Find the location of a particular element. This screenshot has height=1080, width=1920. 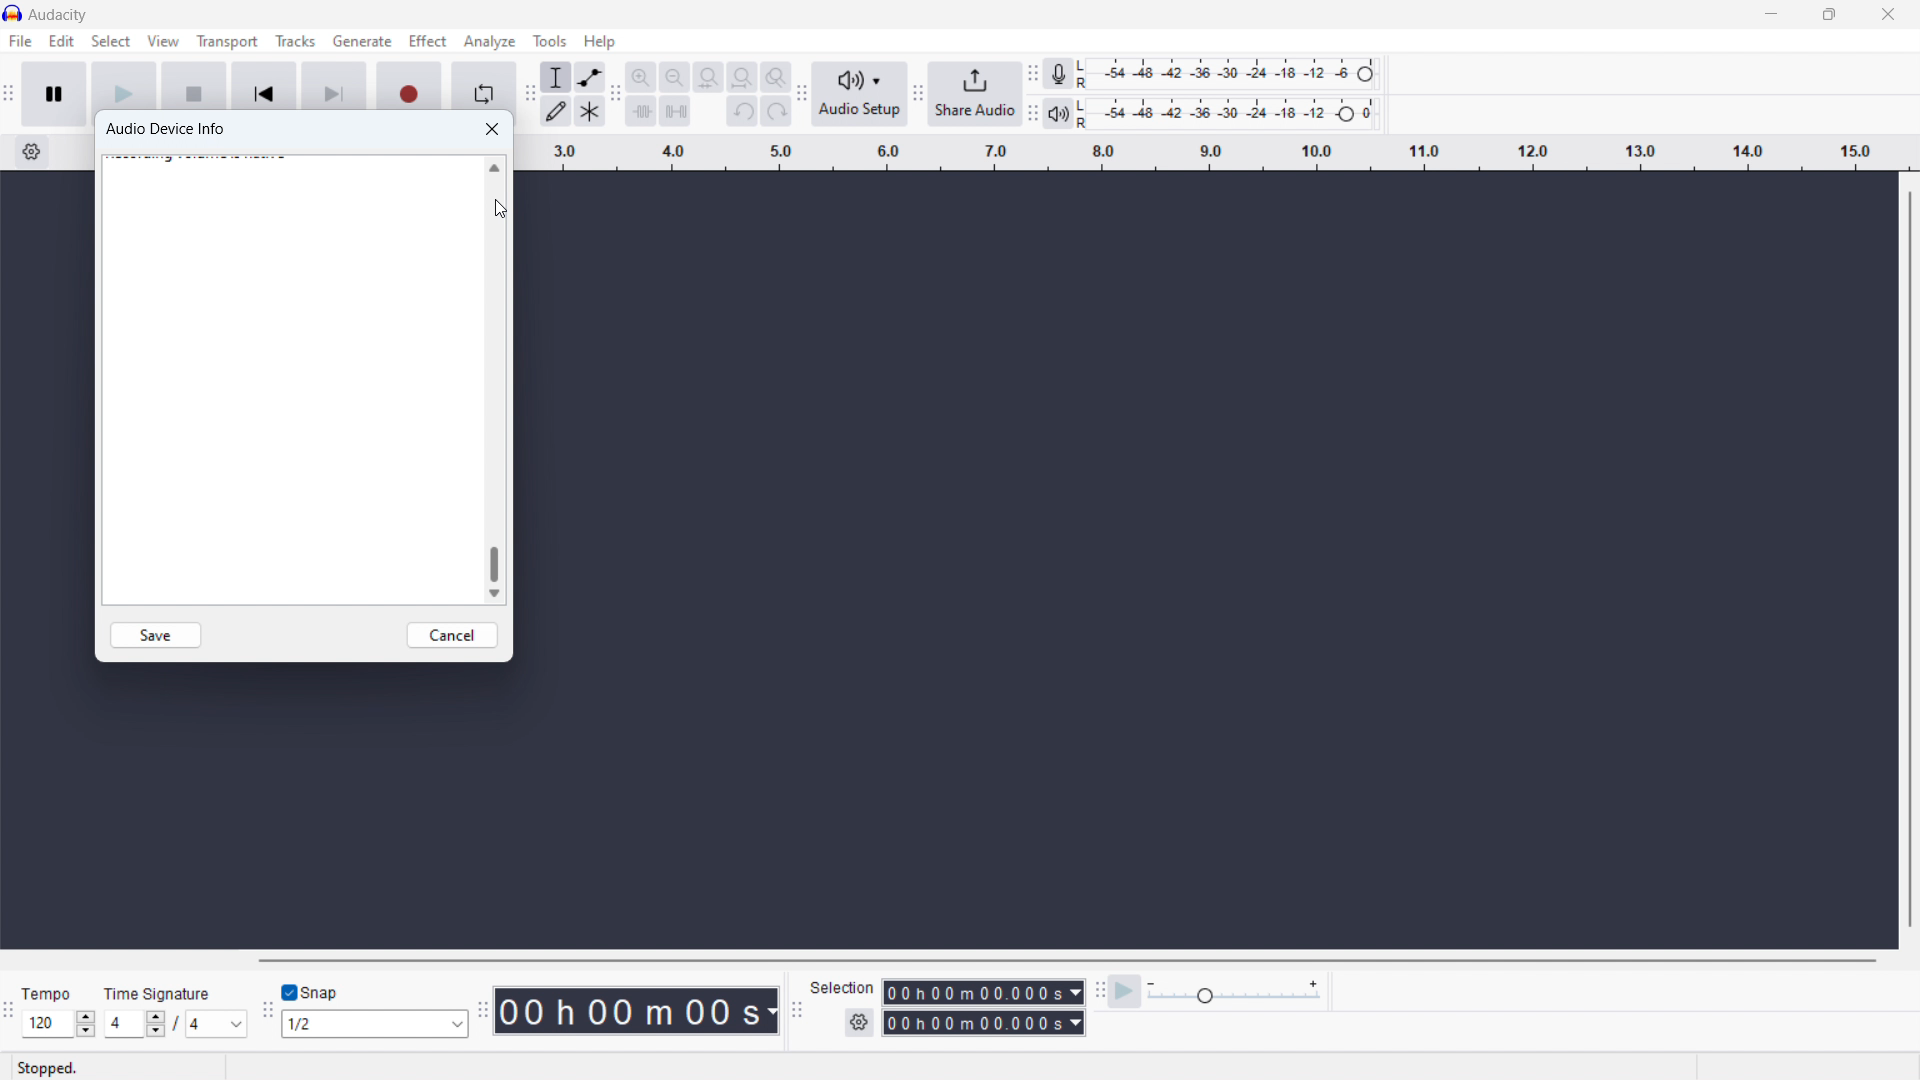

playback speed is located at coordinates (1235, 993).